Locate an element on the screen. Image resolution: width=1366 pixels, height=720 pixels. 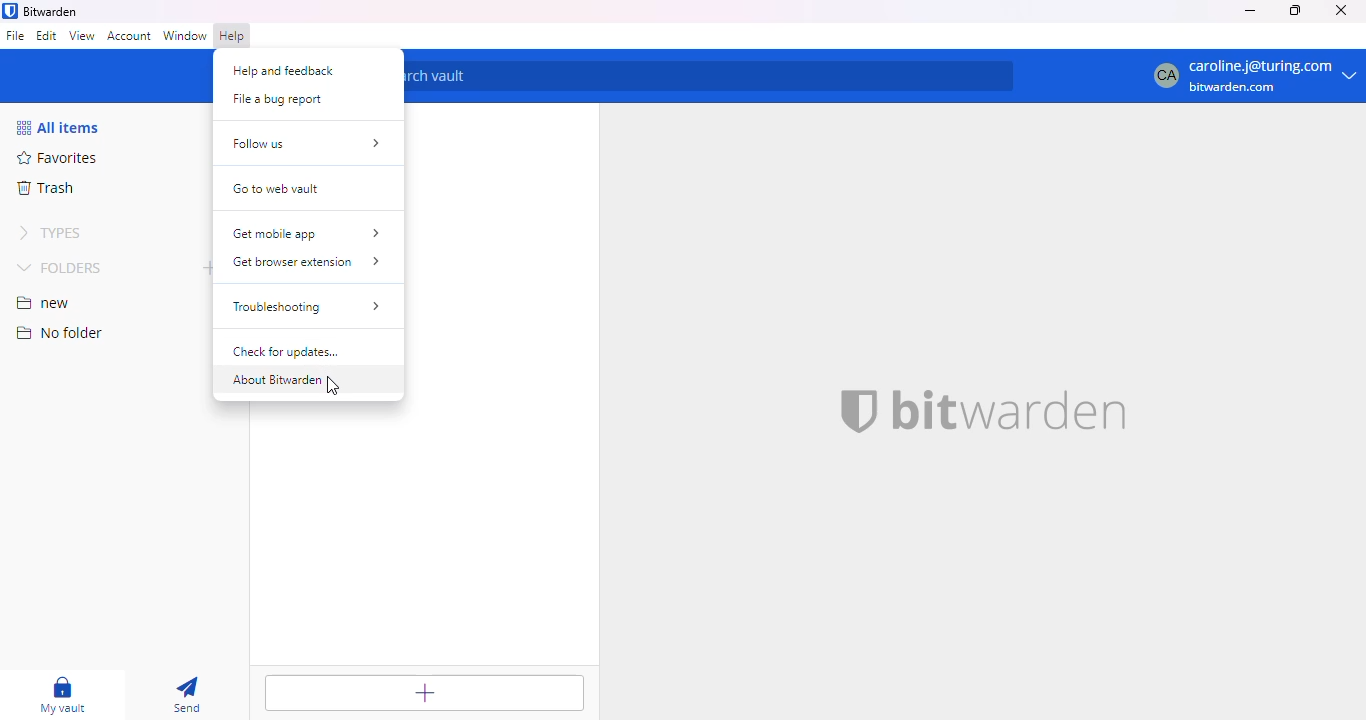
send is located at coordinates (186, 695).